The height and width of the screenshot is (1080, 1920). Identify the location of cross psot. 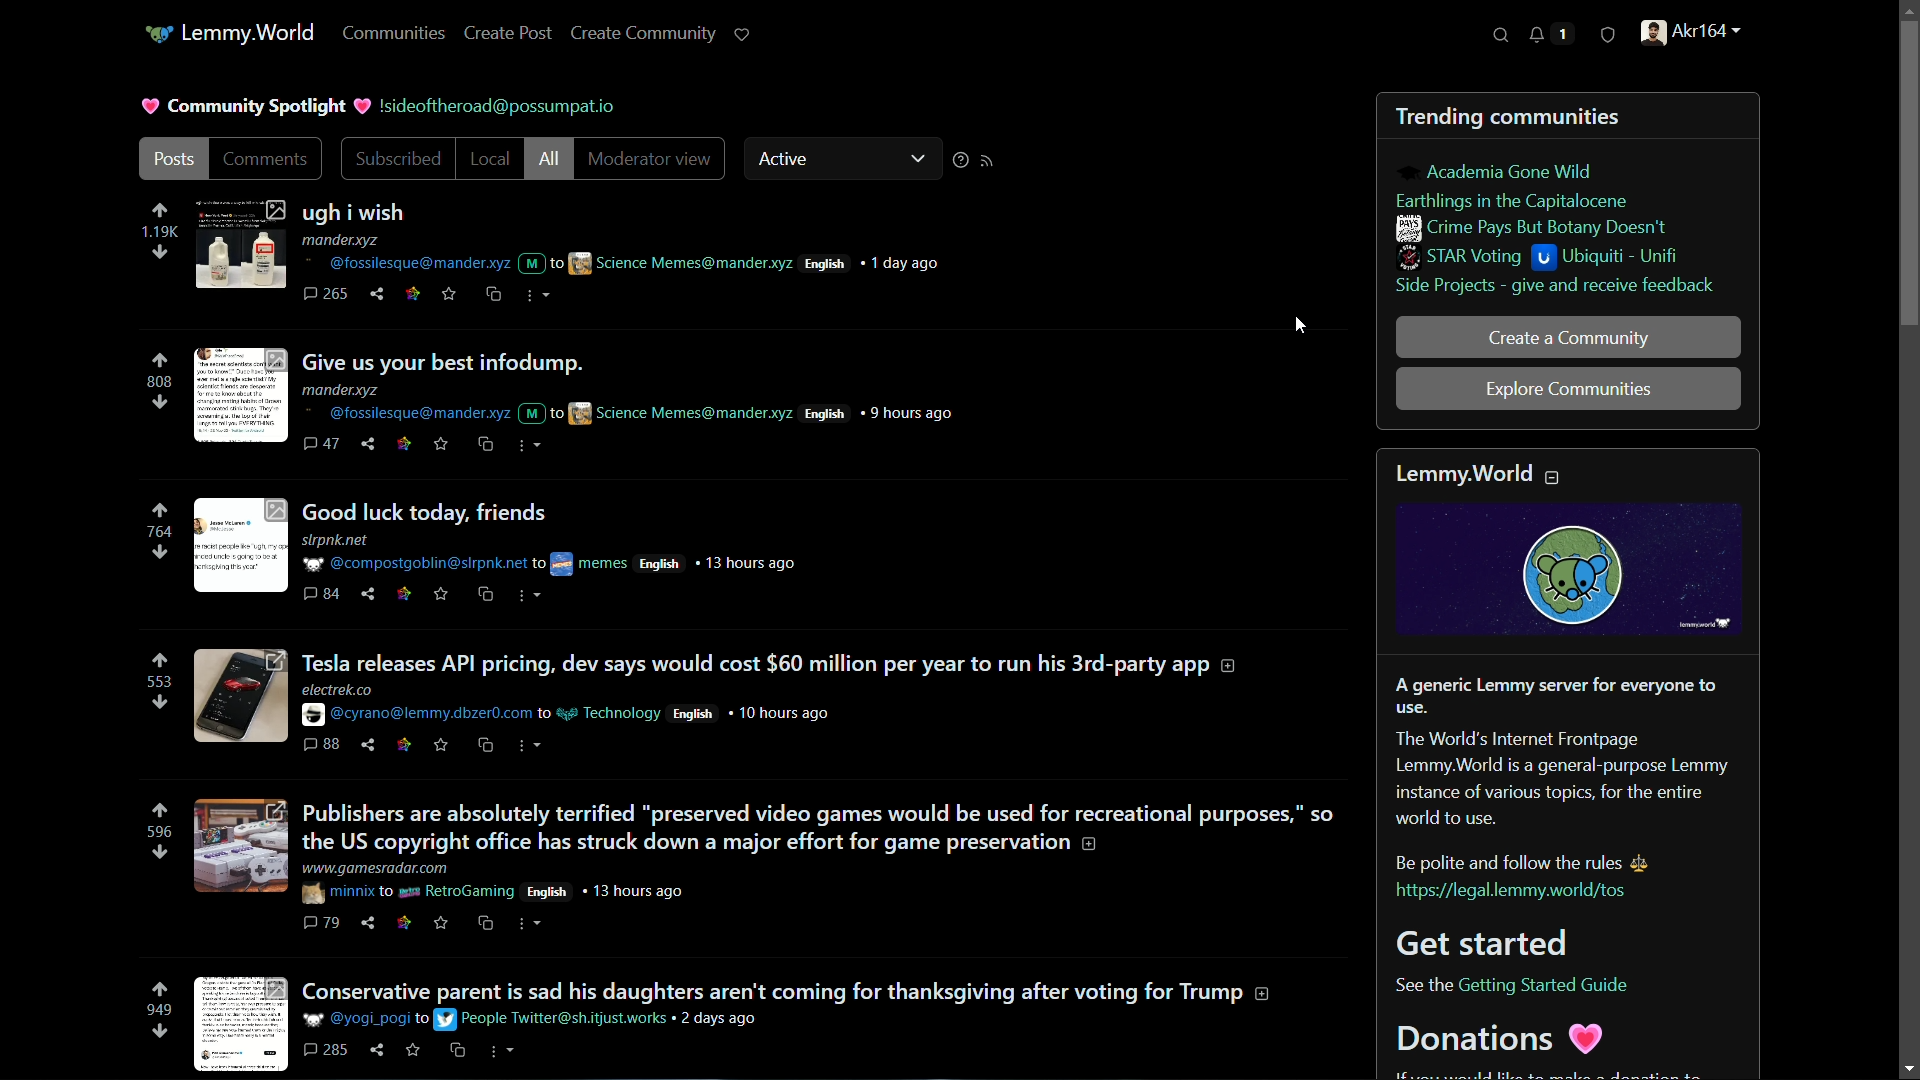
(489, 924).